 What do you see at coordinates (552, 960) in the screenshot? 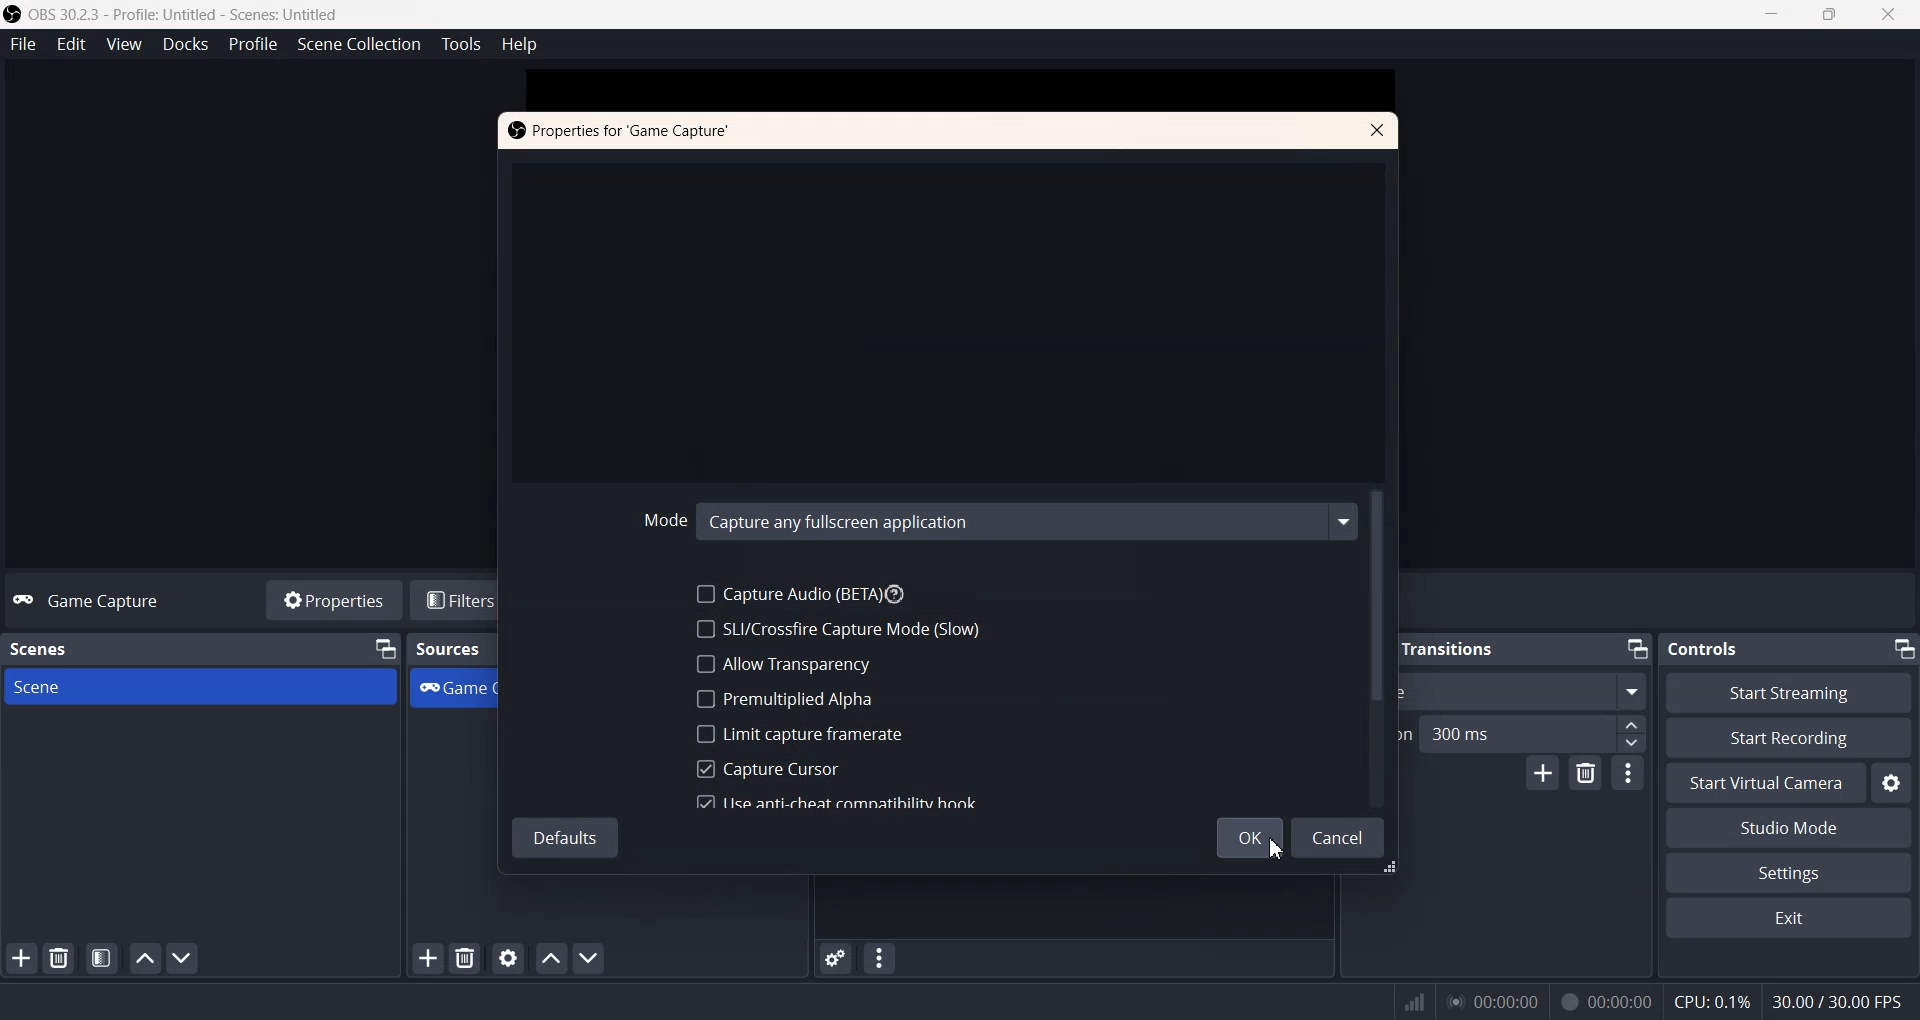
I see `Move Source Up` at bounding box center [552, 960].